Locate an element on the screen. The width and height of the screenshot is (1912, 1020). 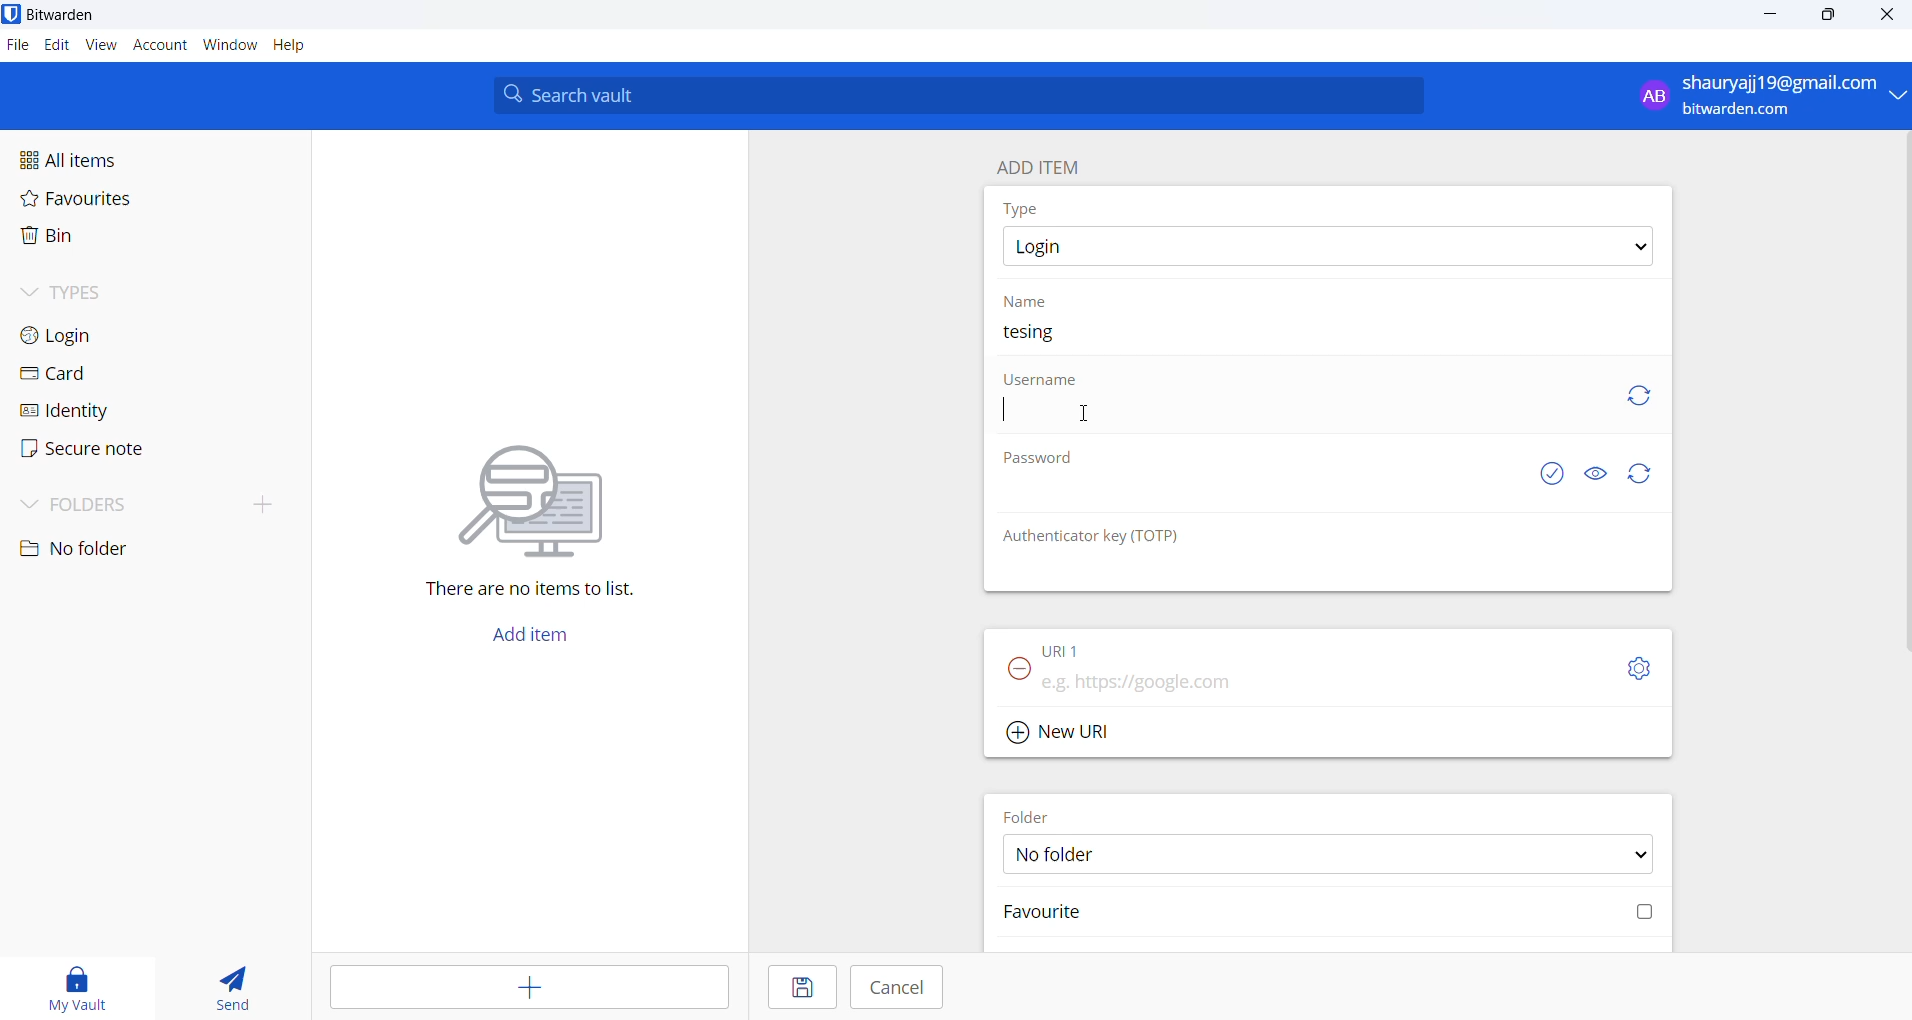
Window is located at coordinates (230, 49).